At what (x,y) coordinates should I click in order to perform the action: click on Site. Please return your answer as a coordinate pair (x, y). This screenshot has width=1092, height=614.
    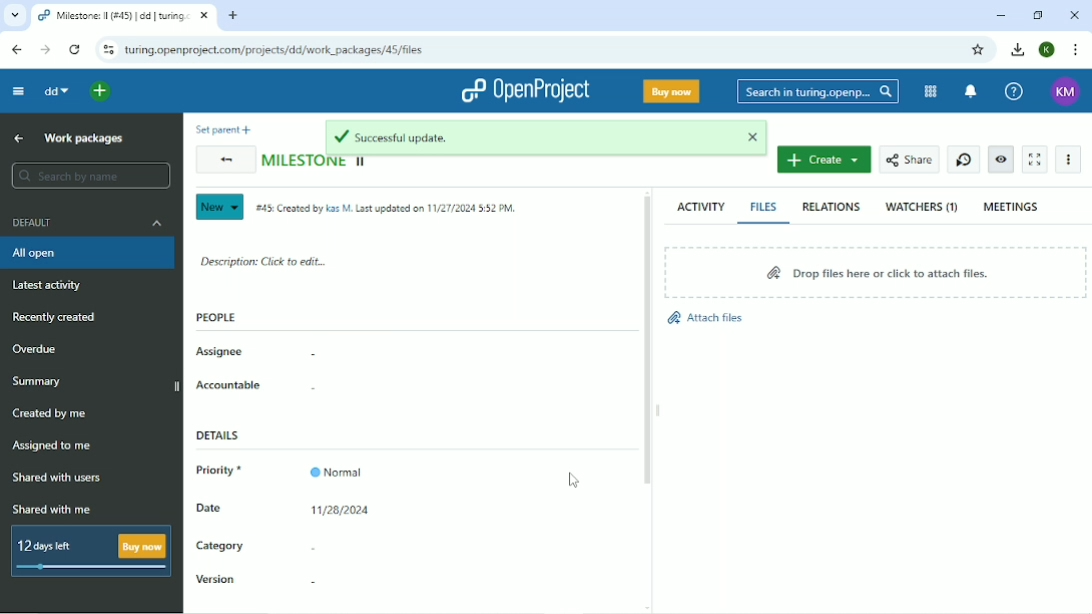
    Looking at the image, I should click on (283, 50).